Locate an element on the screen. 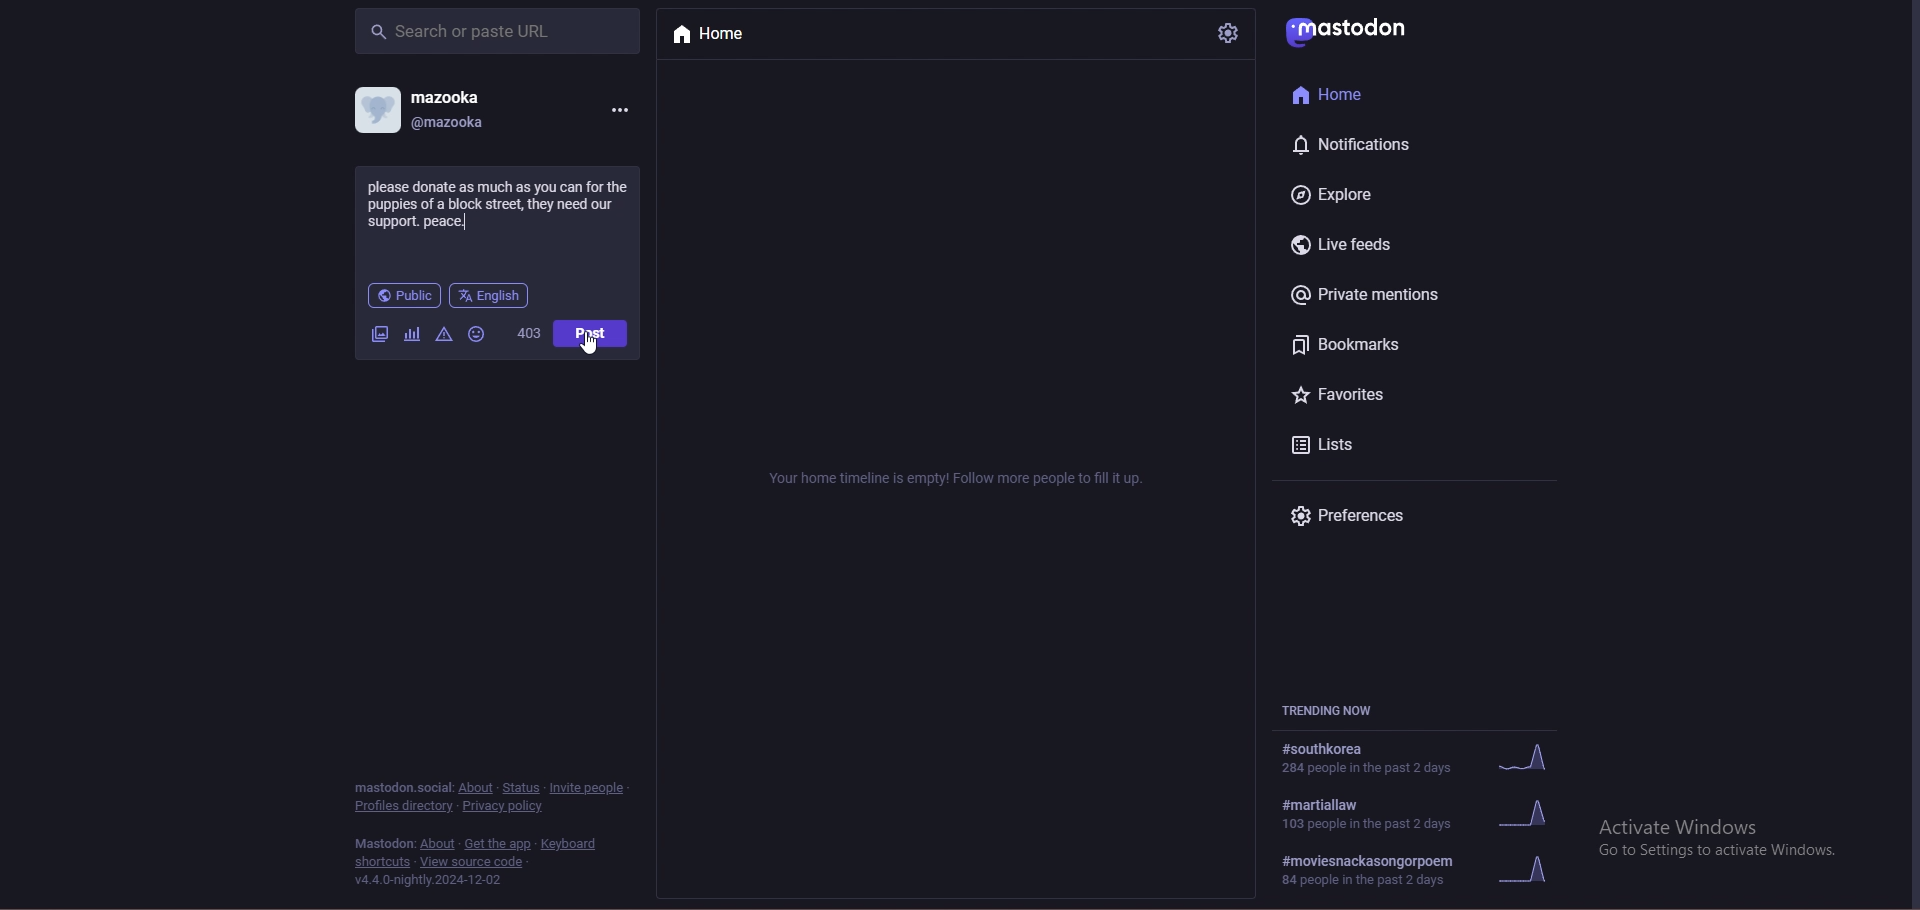 This screenshot has width=1920, height=910. warningas is located at coordinates (444, 335).